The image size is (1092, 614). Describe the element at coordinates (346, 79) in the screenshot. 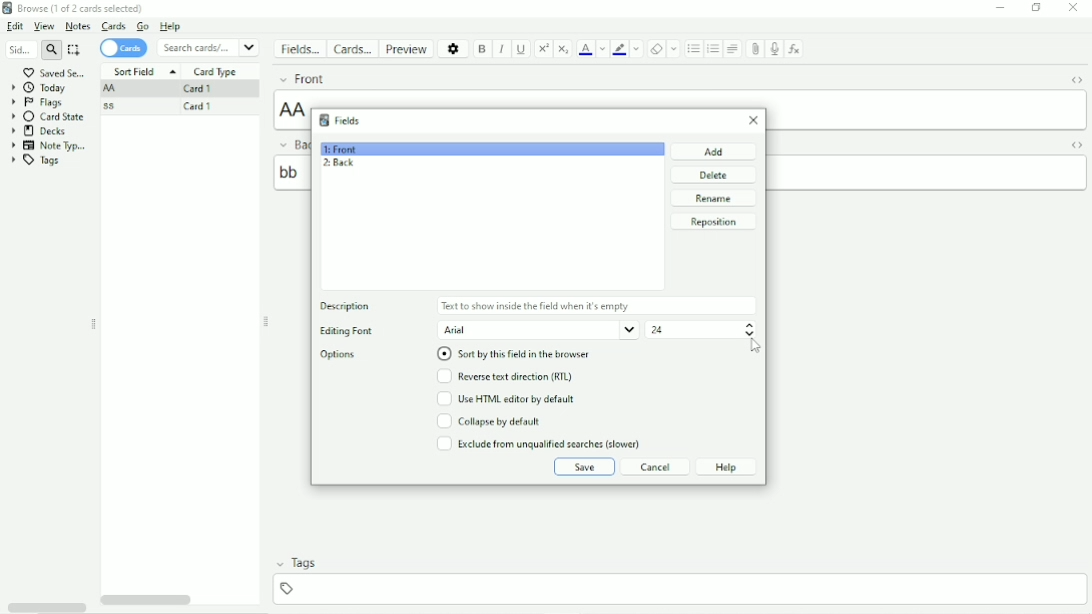

I see `Front` at that location.